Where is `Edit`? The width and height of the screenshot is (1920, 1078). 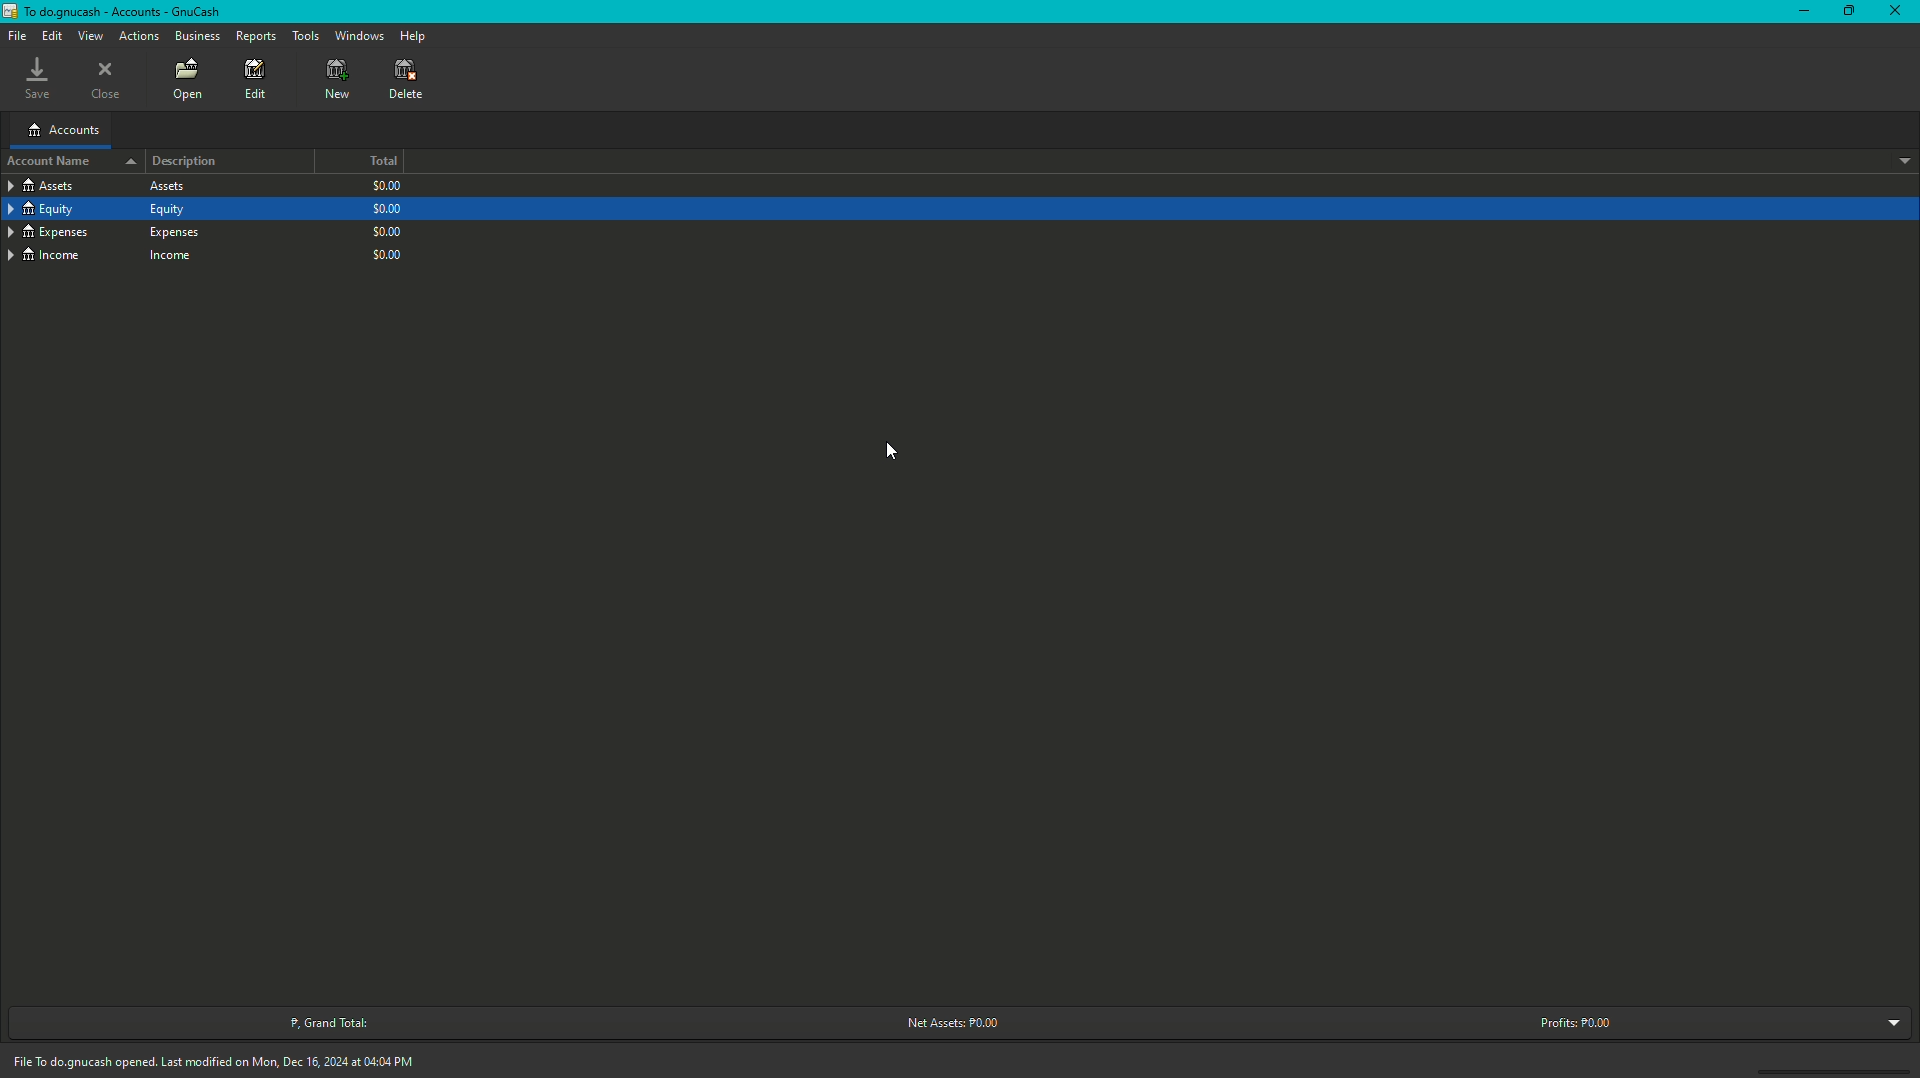 Edit is located at coordinates (54, 36).